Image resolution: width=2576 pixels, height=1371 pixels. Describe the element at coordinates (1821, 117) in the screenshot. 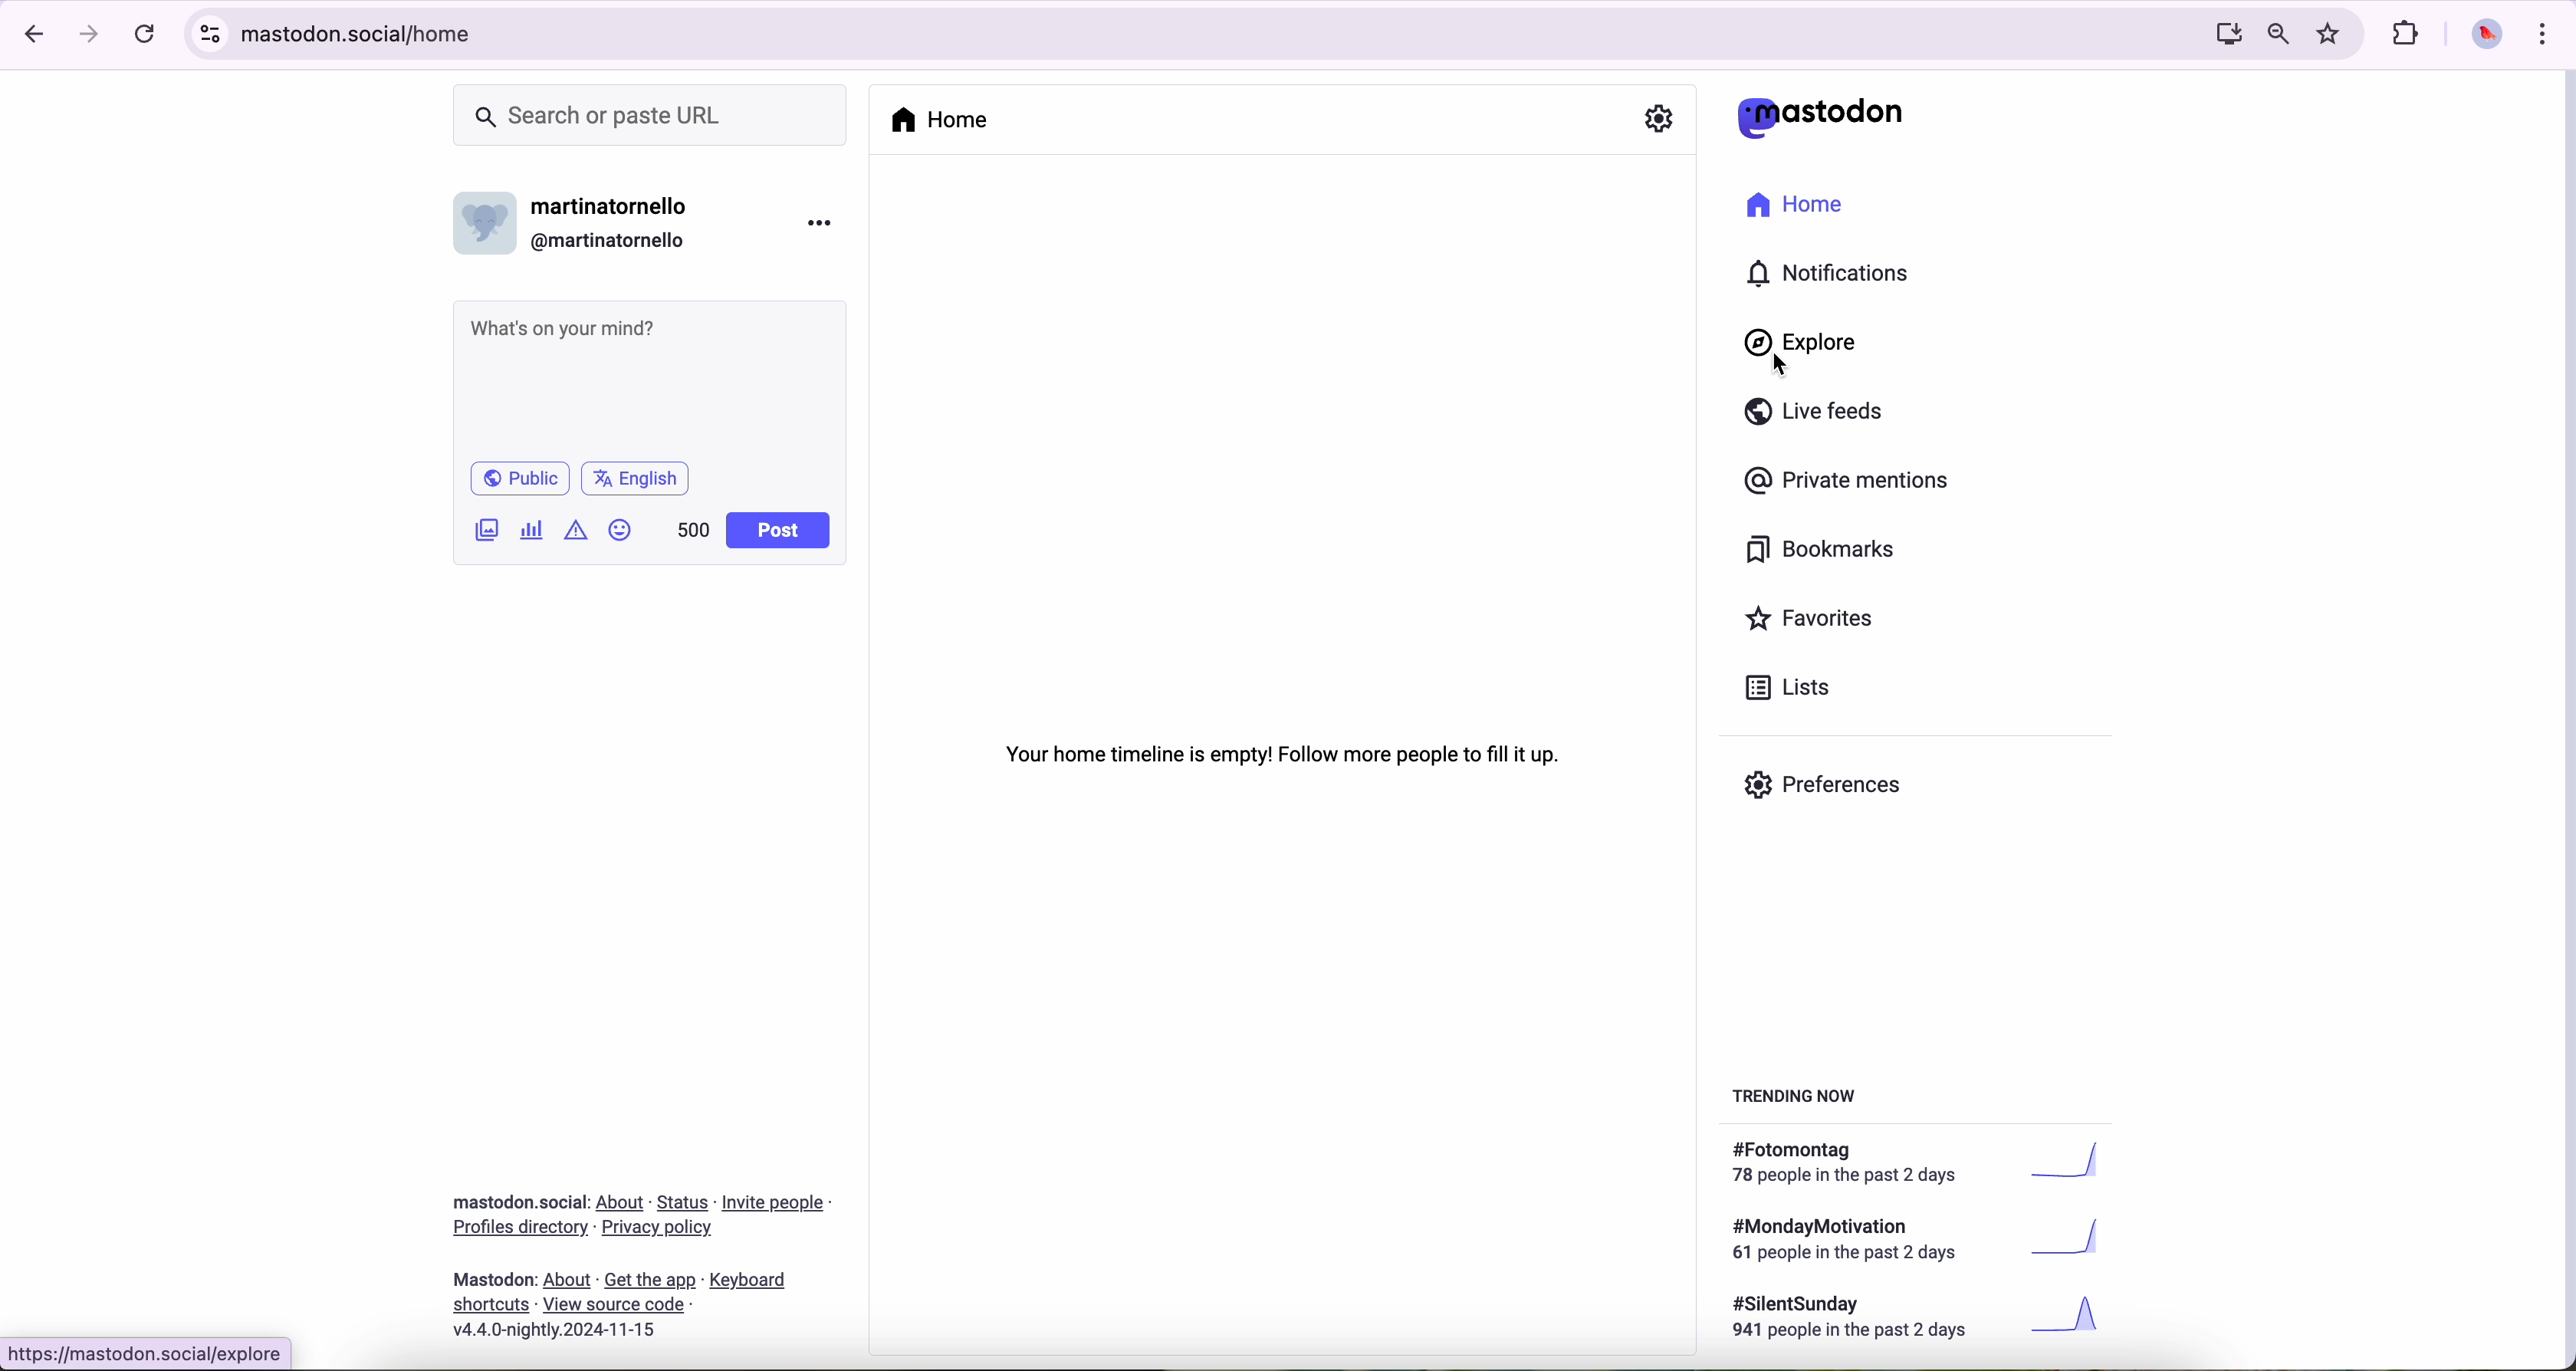

I see `matodon logo` at that location.